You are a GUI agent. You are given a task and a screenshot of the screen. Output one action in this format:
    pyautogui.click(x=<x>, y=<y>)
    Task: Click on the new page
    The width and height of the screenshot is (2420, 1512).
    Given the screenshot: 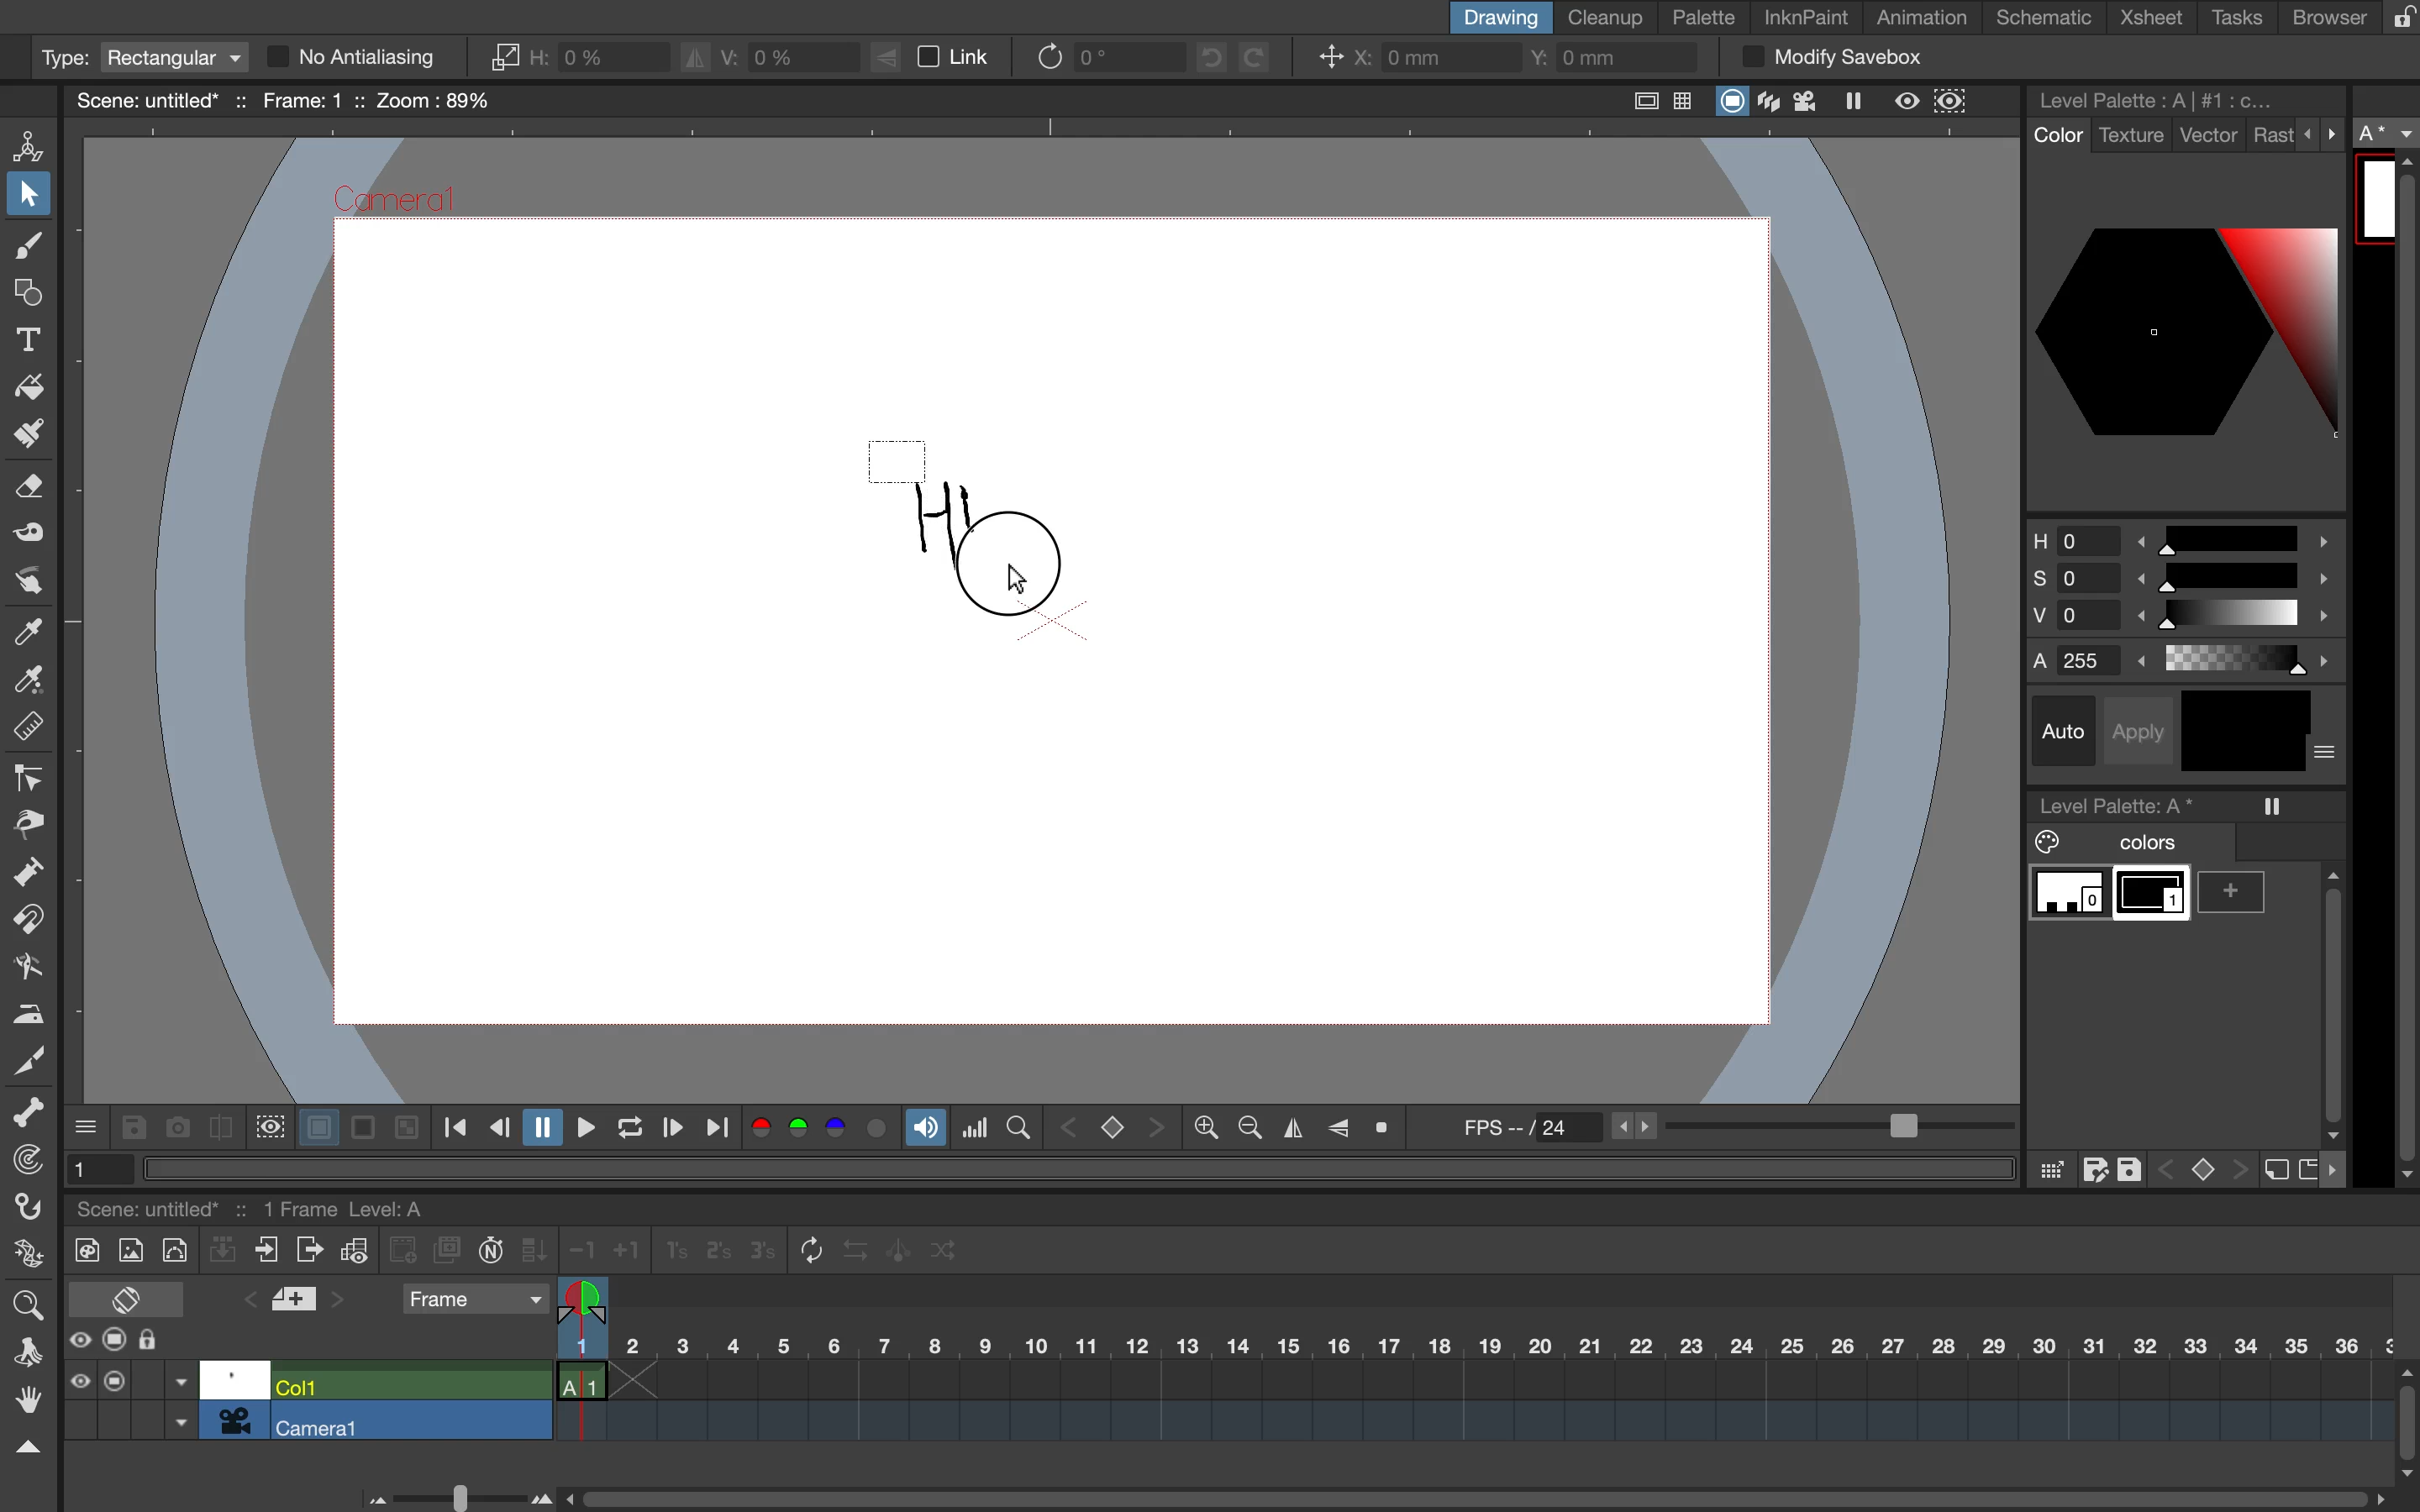 What is the action you would take?
    pyautogui.click(x=2307, y=1167)
    